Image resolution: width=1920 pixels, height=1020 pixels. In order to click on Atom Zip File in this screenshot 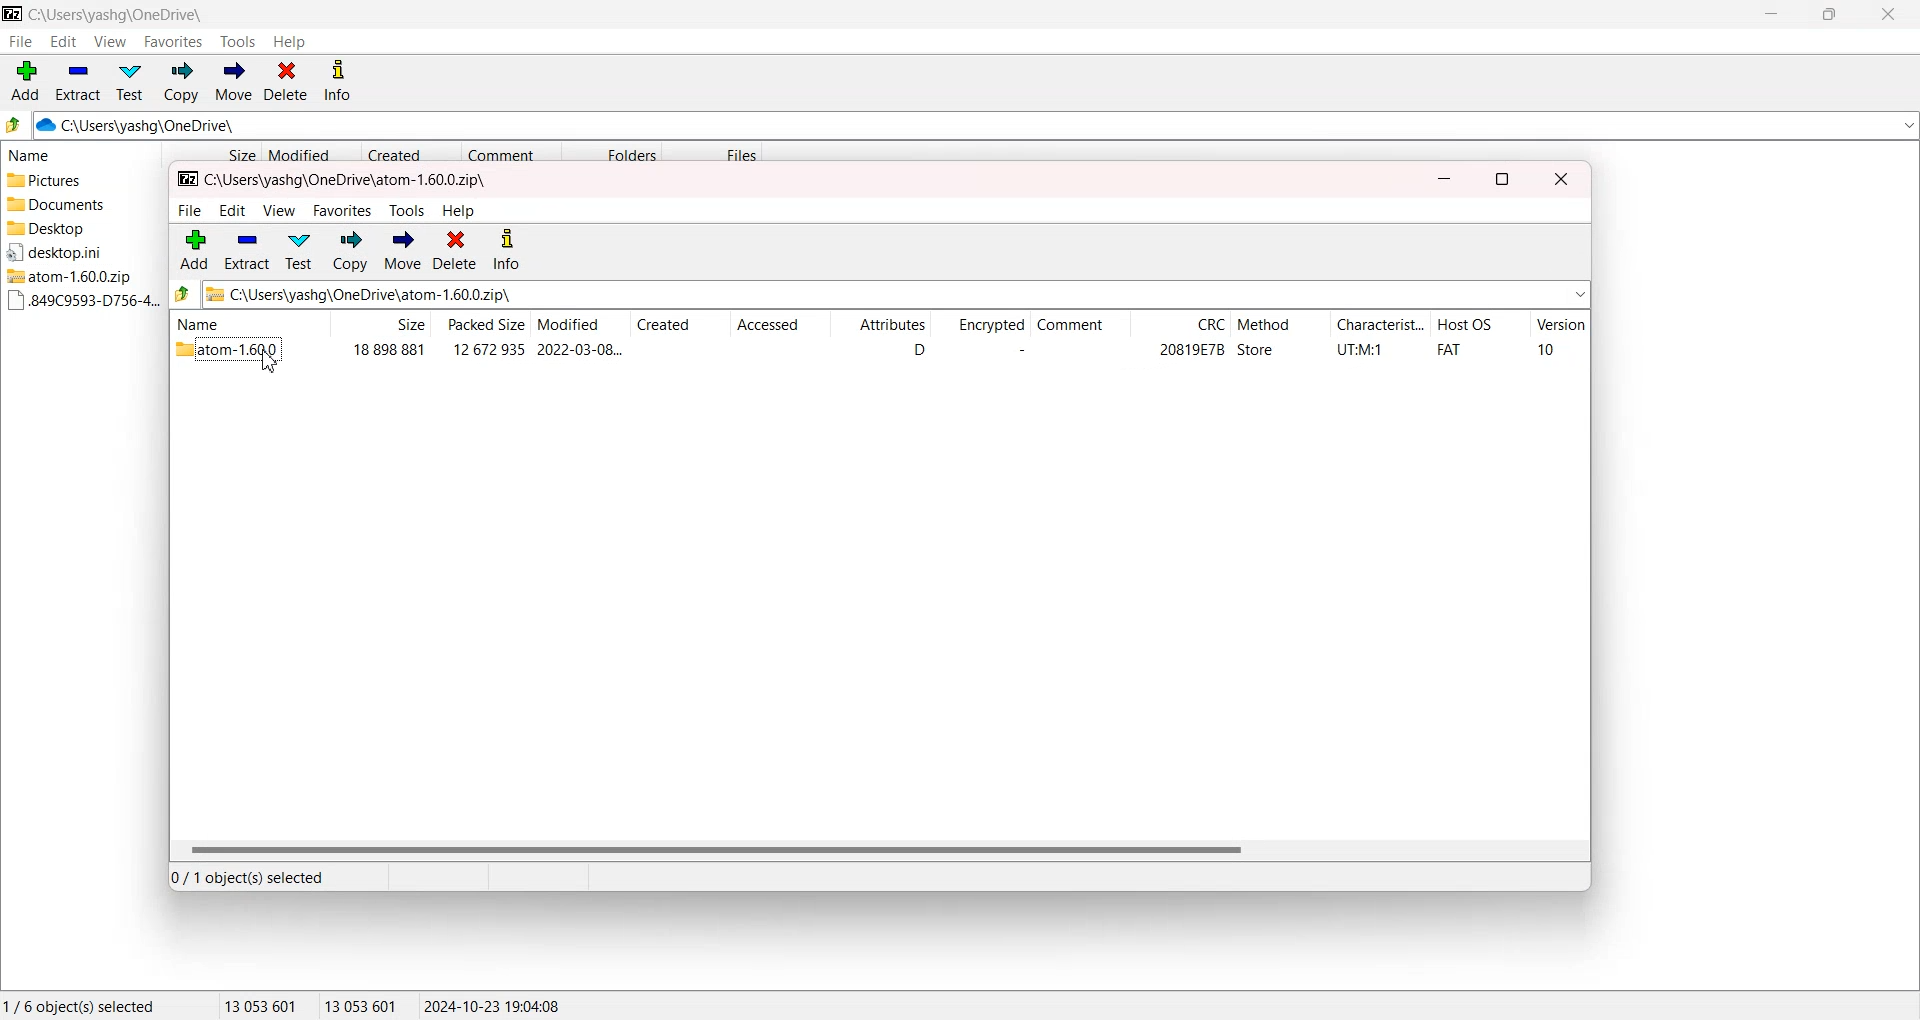, I will do `click(76, 276)`.